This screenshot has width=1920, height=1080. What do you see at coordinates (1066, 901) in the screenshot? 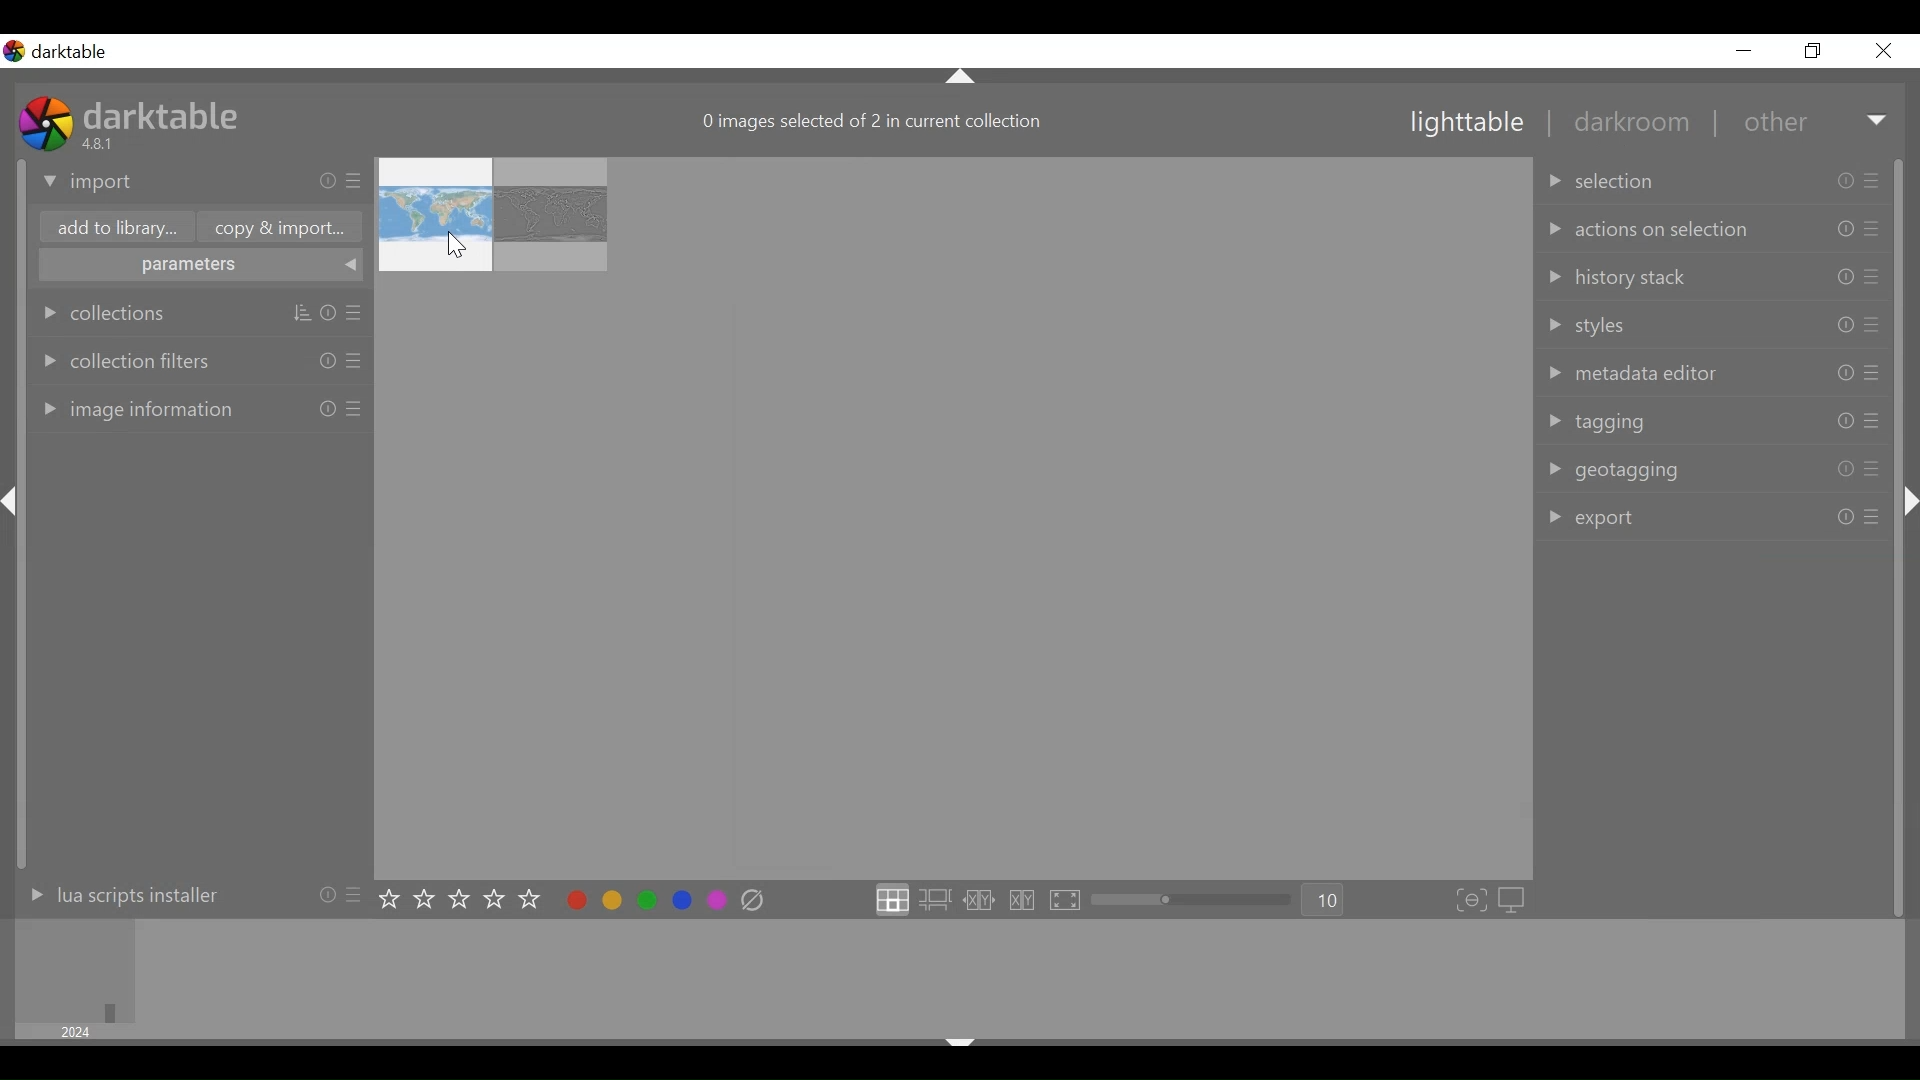
I see `click to enter full preview layout` at bounding box center [1066, 901].